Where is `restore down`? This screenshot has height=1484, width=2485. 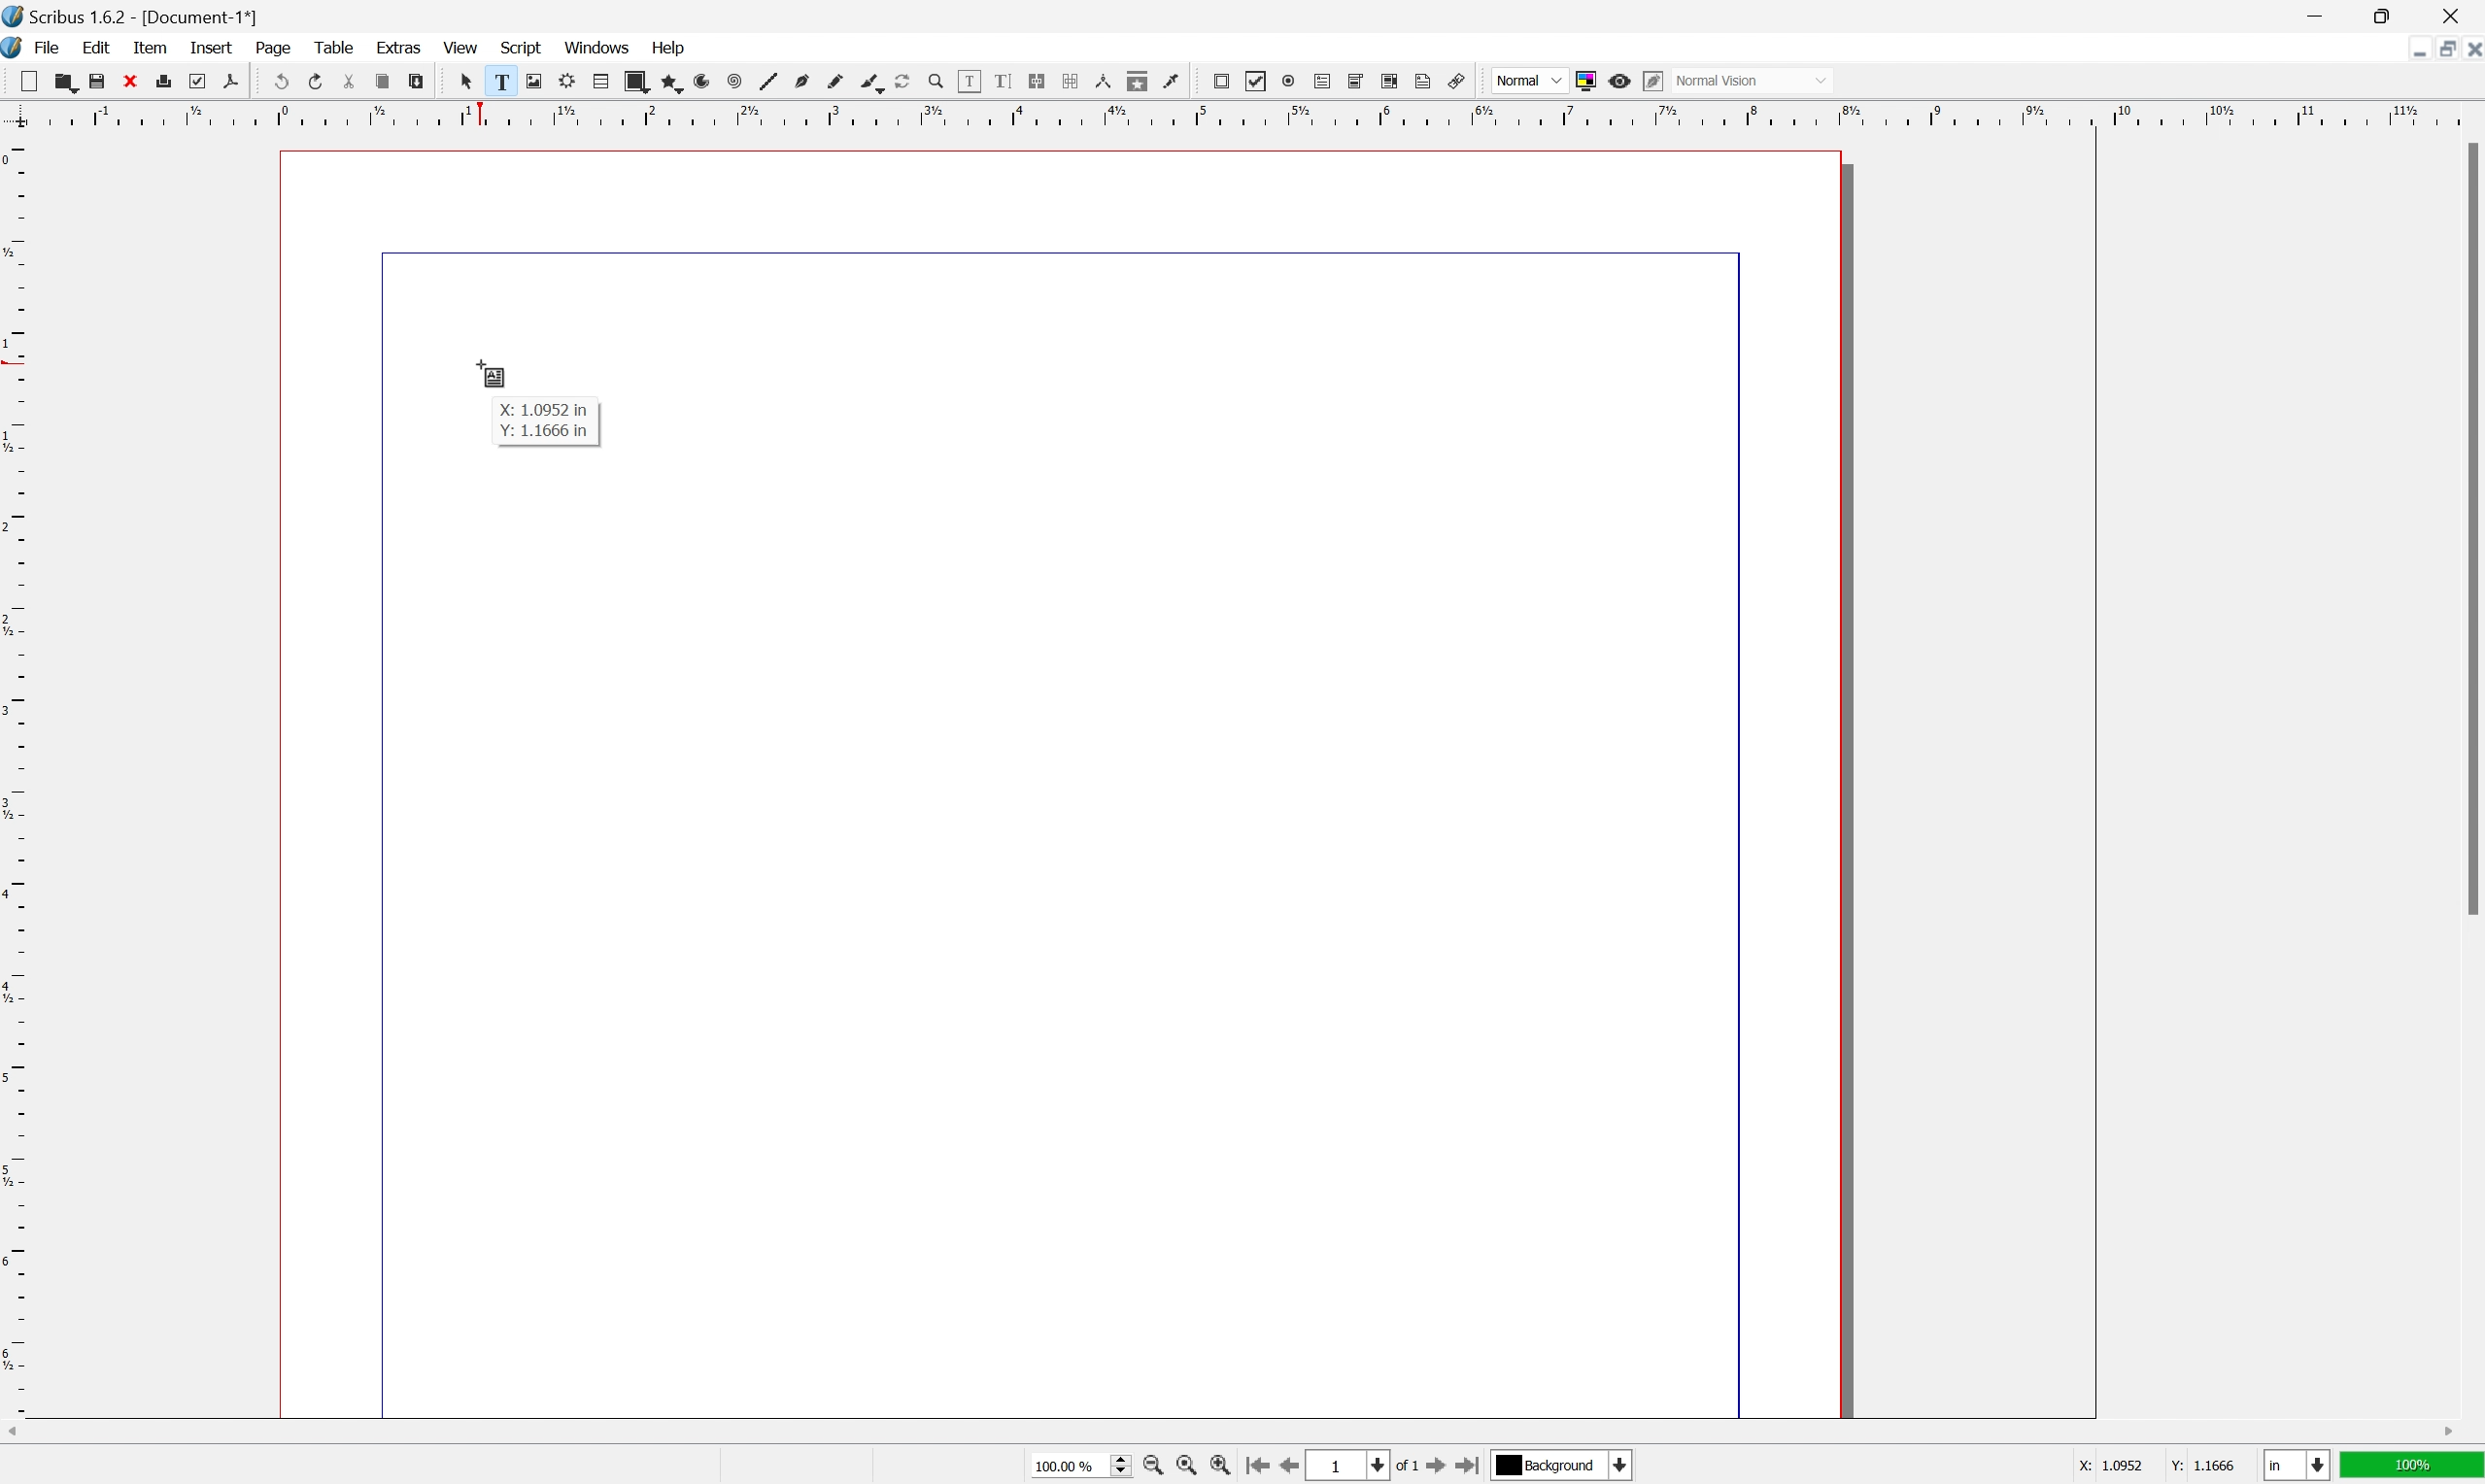 restore down is located at coordinates (2437, 50).